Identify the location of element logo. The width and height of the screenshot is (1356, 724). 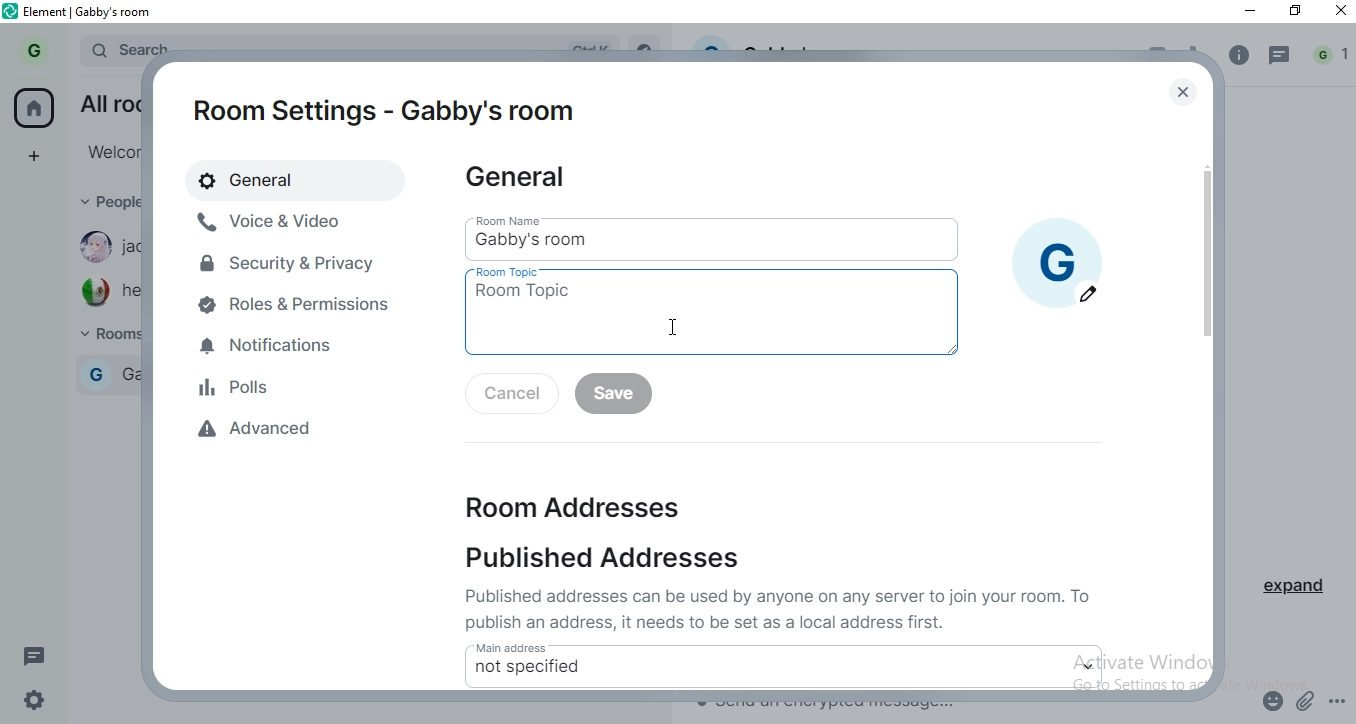
(13, 13).